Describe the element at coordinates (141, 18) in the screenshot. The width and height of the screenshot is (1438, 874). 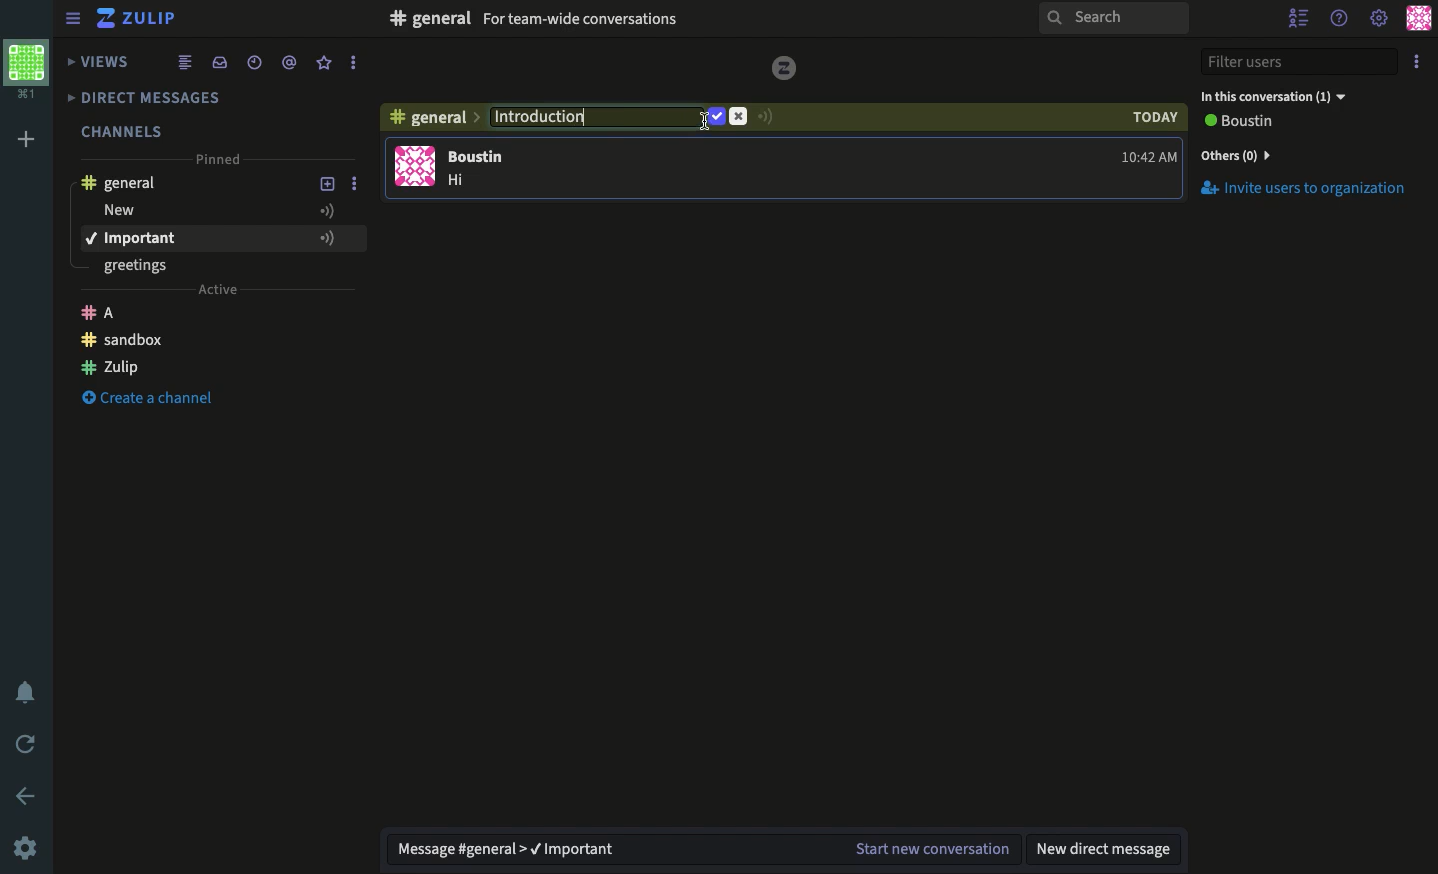
I see `Zulip` at that location.